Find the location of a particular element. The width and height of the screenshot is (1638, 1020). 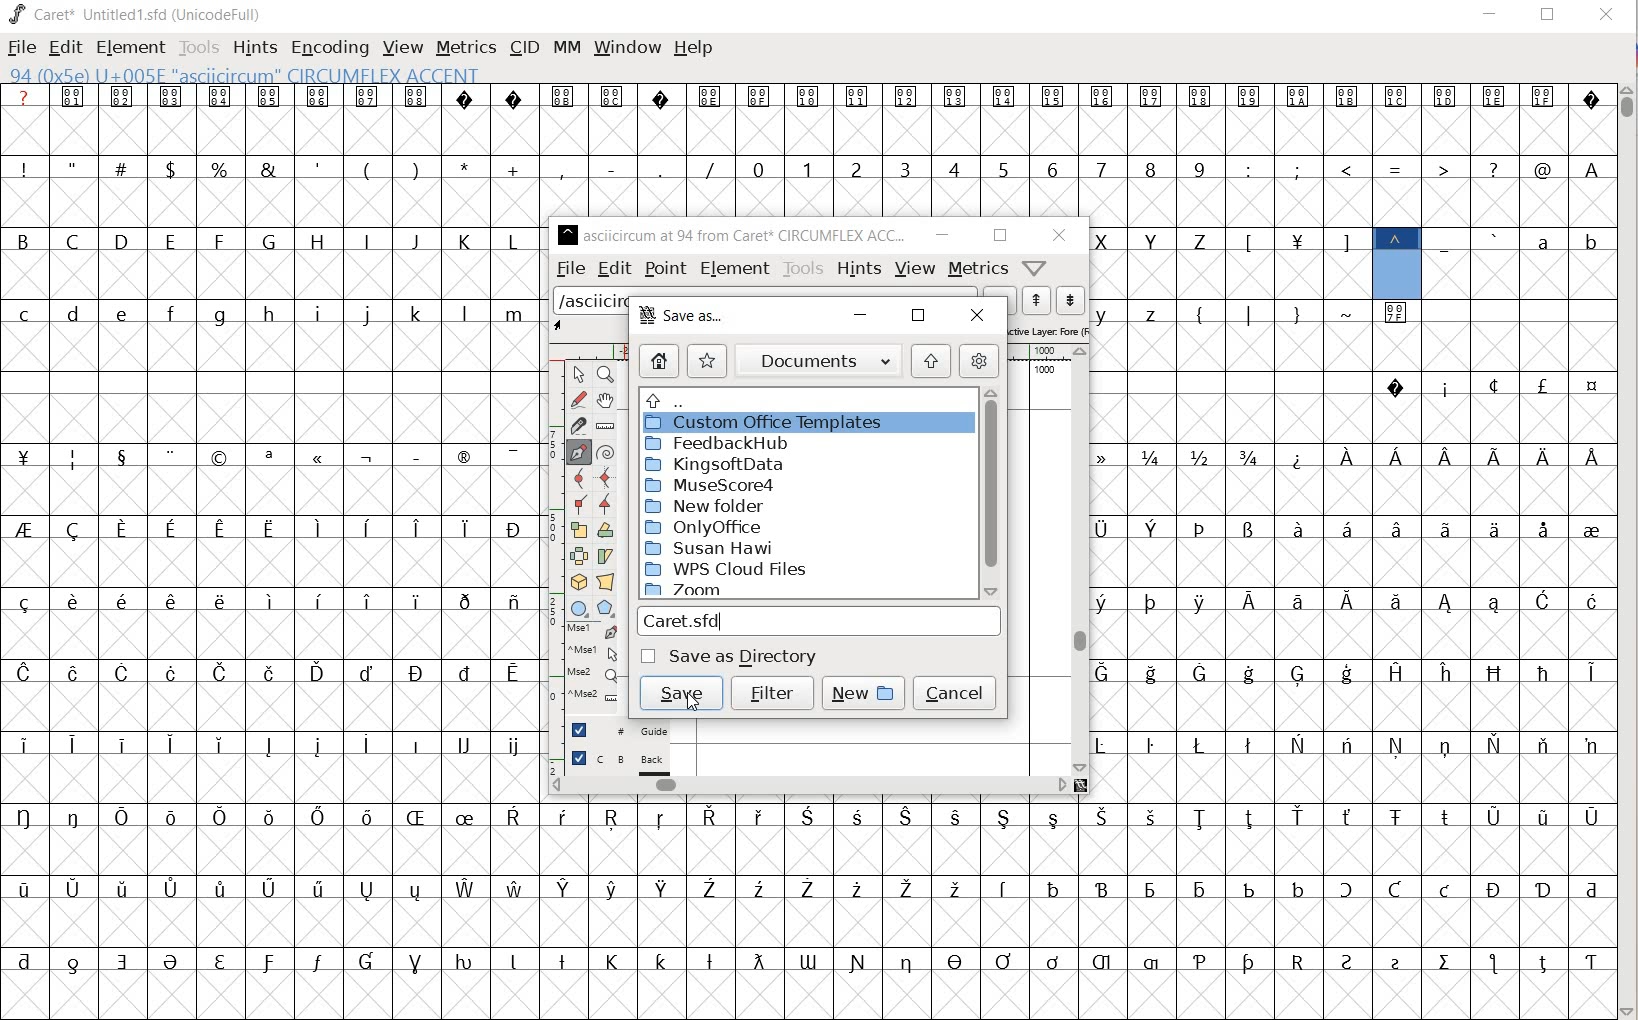

minimize is located at coordinates (943, 235).